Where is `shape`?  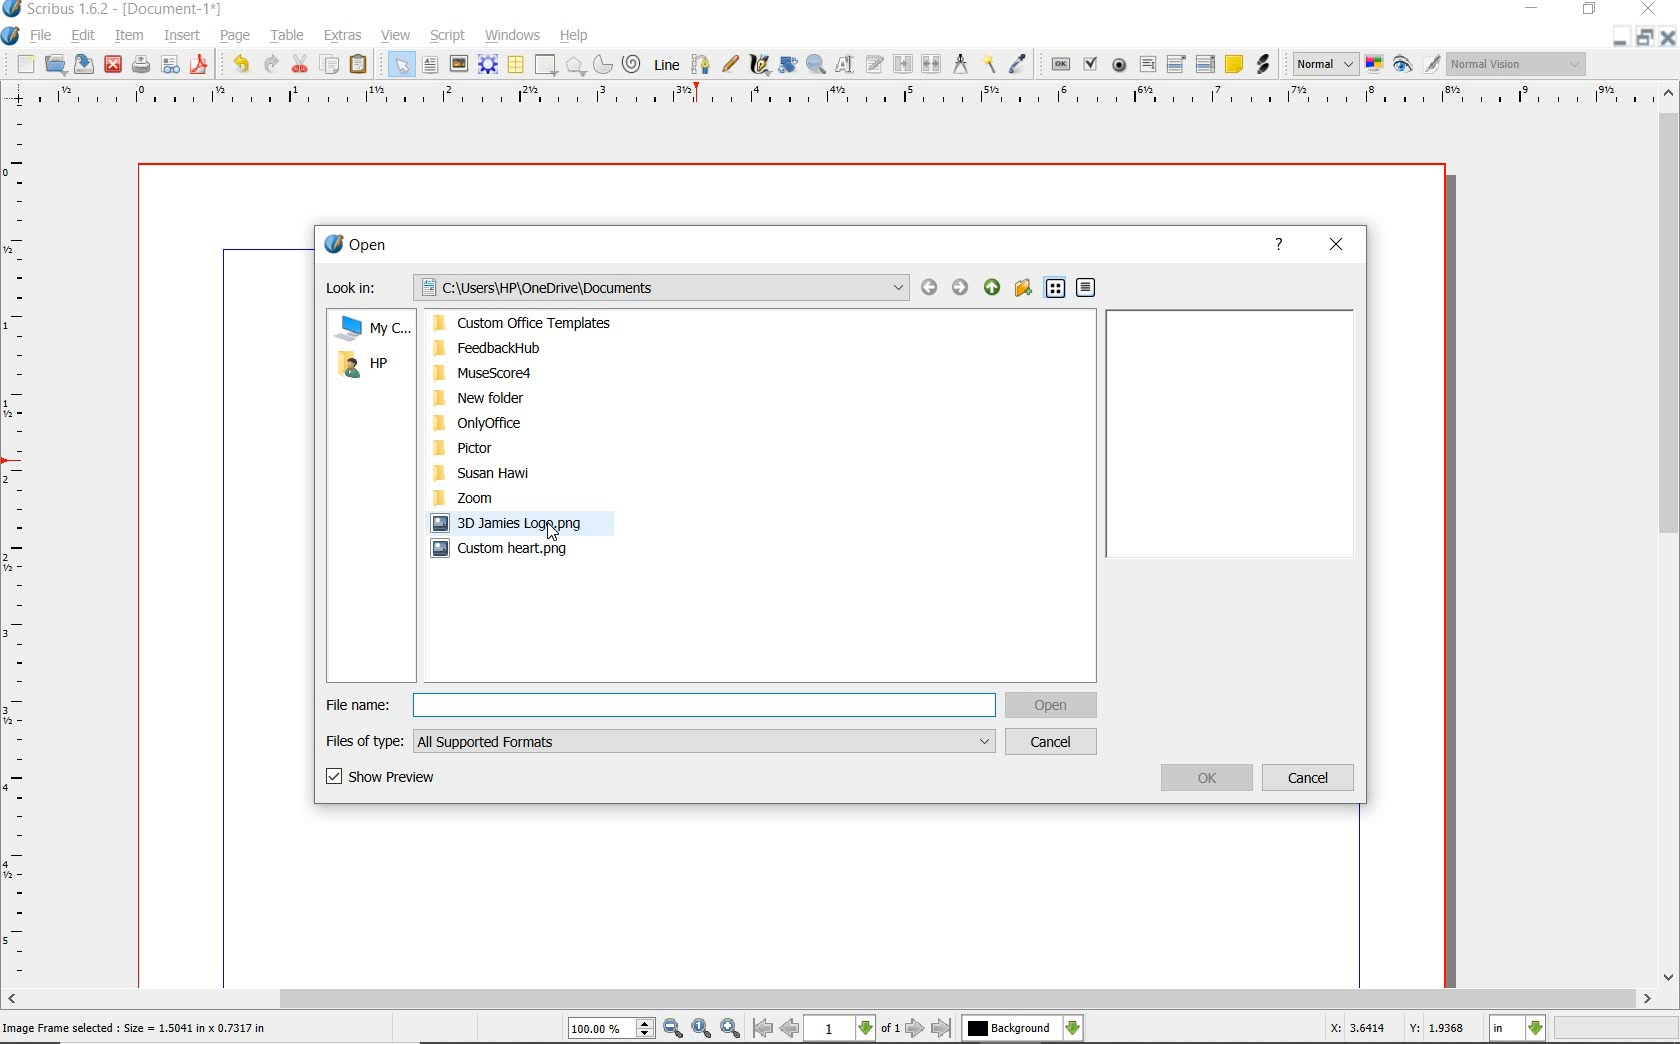
shape is located at coordinates (576, 67).